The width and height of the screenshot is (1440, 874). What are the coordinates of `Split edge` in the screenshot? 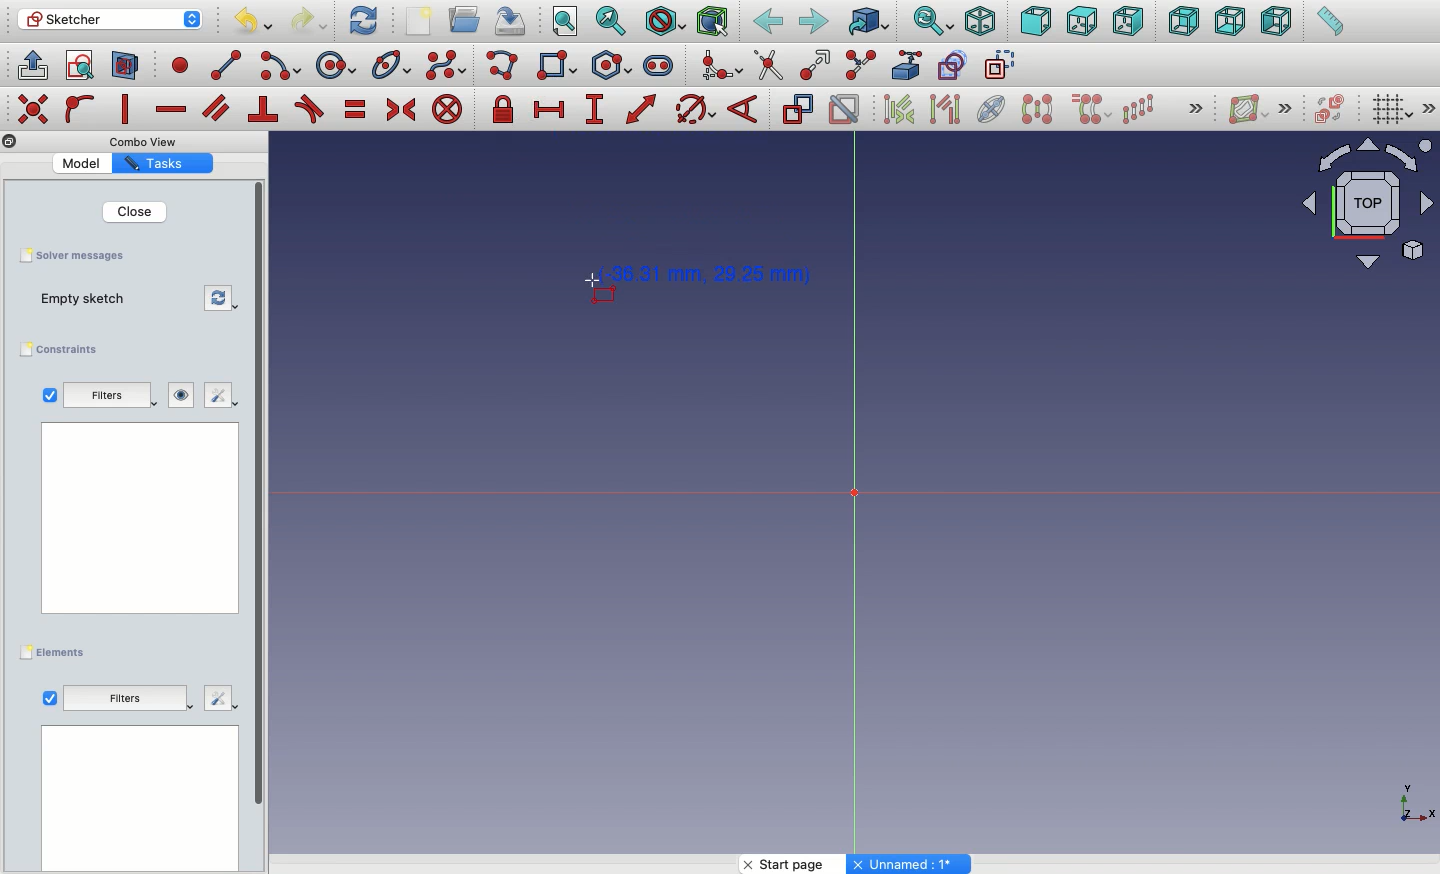 It's located at (860, 66).